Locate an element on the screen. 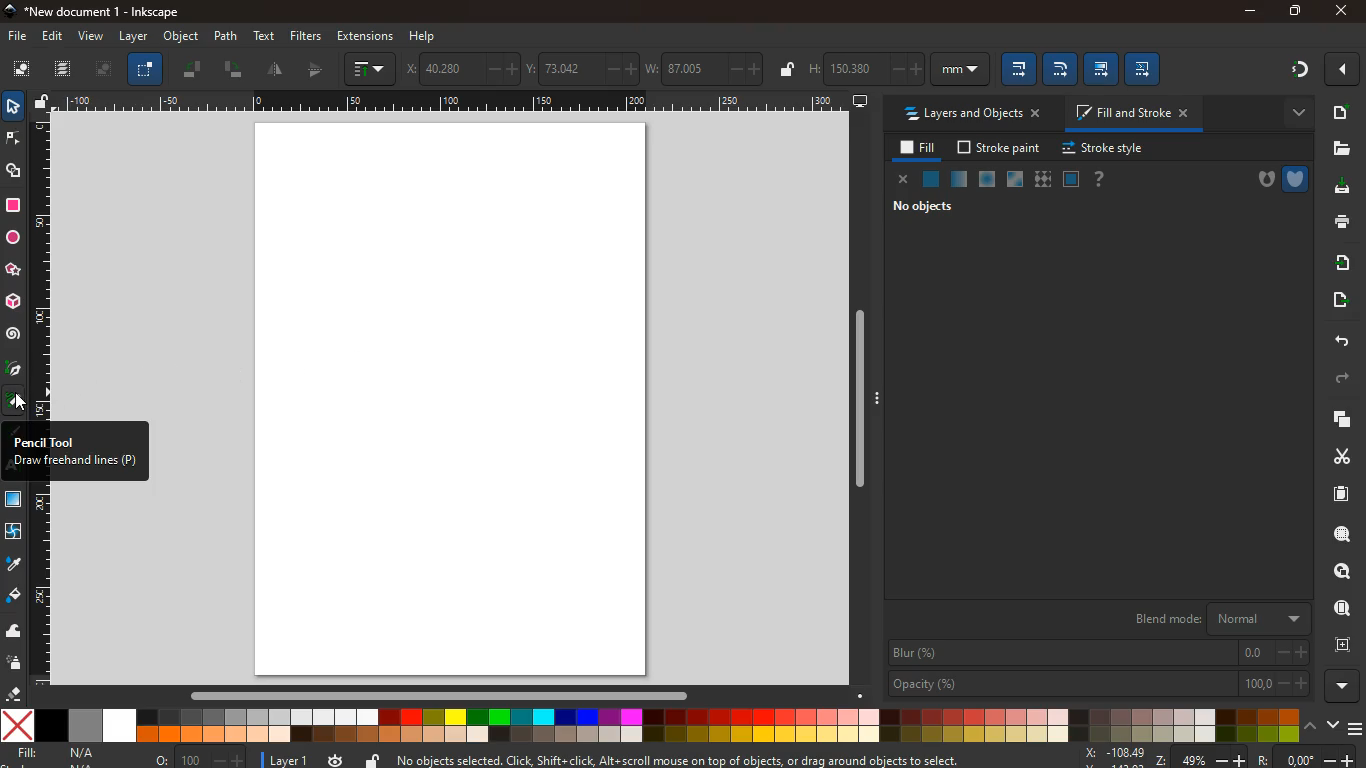 The image size is (1366, 768). search is located at coordinates (1338, 534).